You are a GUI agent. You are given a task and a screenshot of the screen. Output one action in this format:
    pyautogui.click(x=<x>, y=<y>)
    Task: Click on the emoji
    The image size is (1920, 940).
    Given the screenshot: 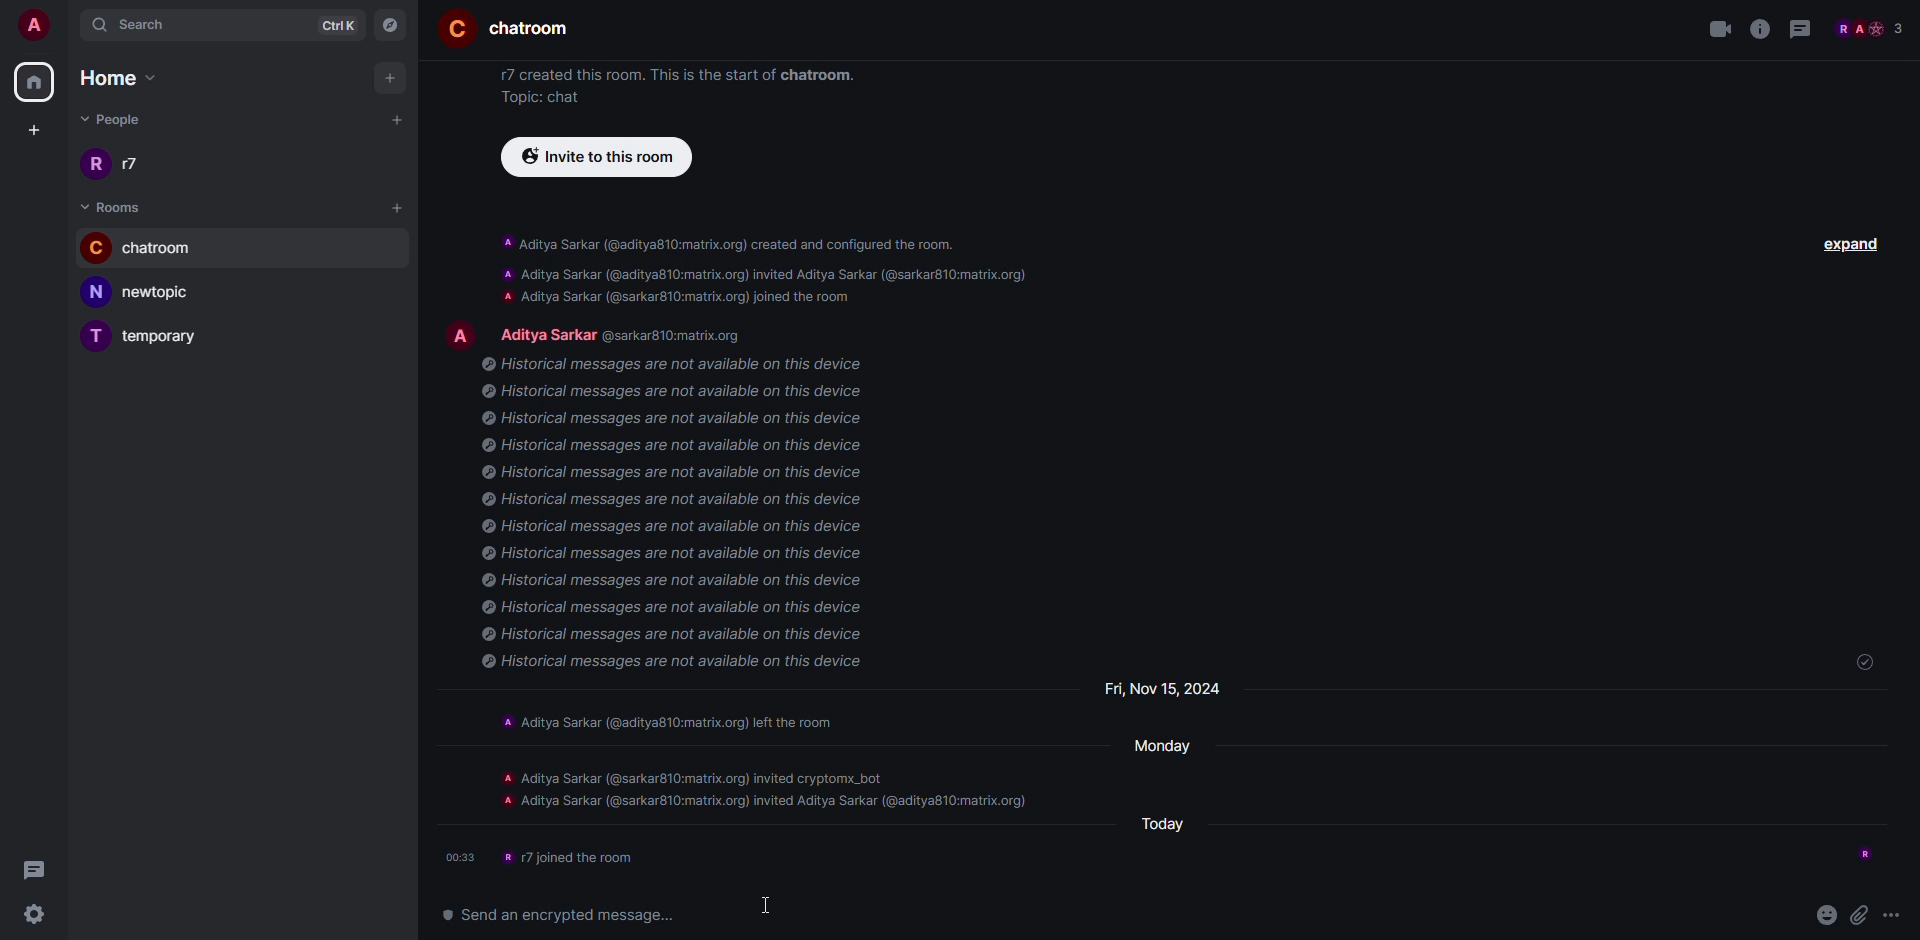 What is the action you would take?
    pyautogui.click(x=1827, y=913)
    